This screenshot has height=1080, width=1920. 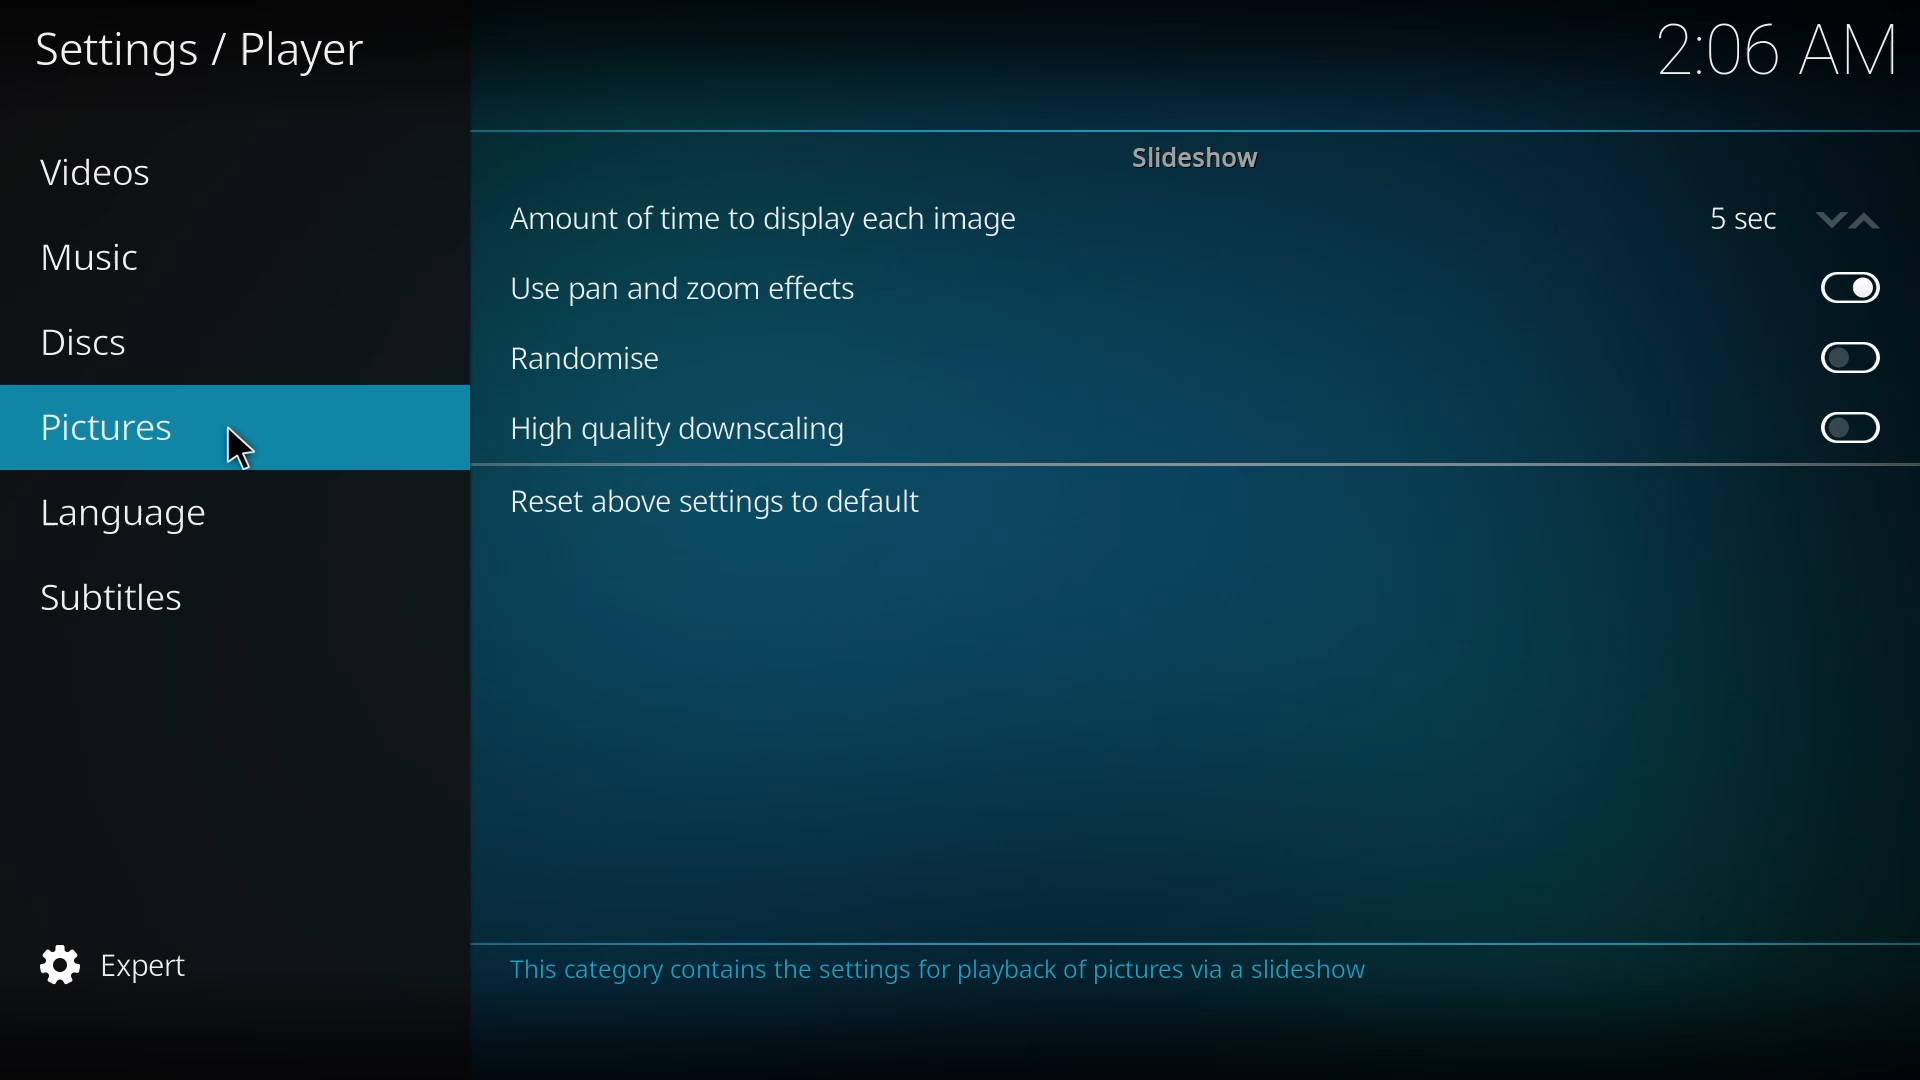 I want to click on reset above settings to default, so click(x=720, y=500).